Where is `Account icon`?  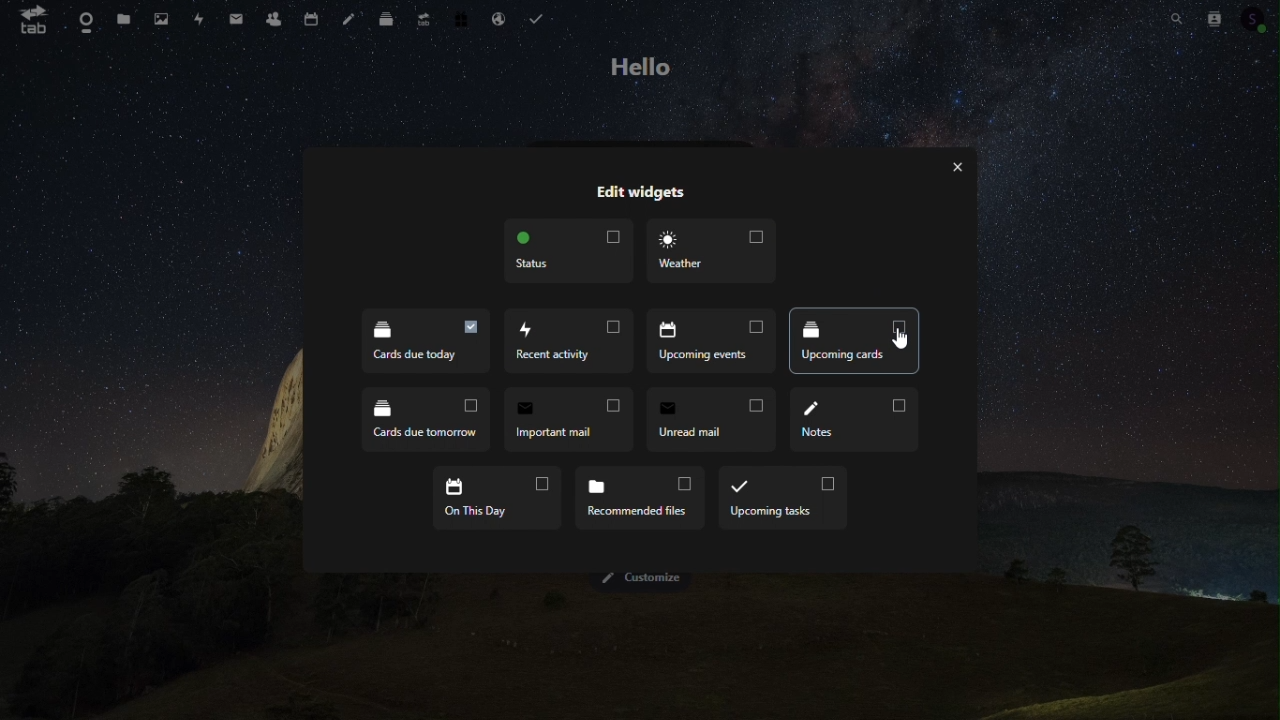
Account icon is located at coordinates (1260, 20).